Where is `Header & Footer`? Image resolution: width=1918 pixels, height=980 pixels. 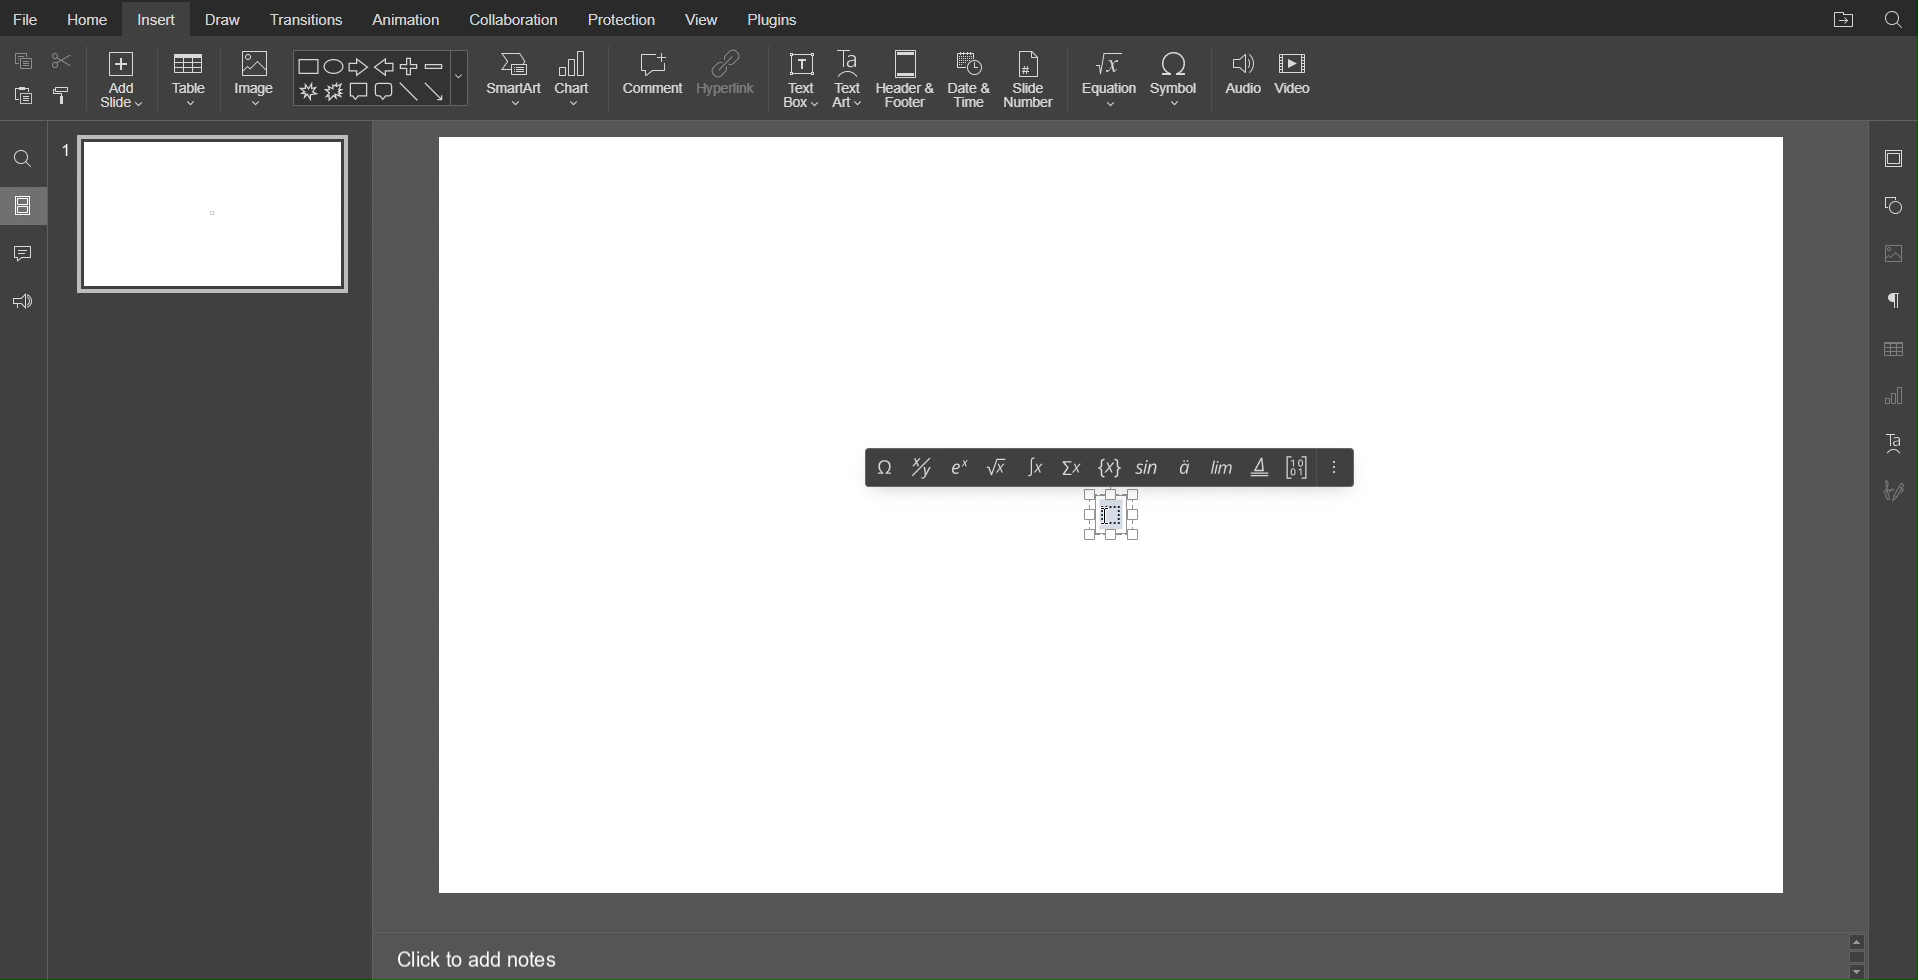
Header & Footer is located at coordinates (908, 79).